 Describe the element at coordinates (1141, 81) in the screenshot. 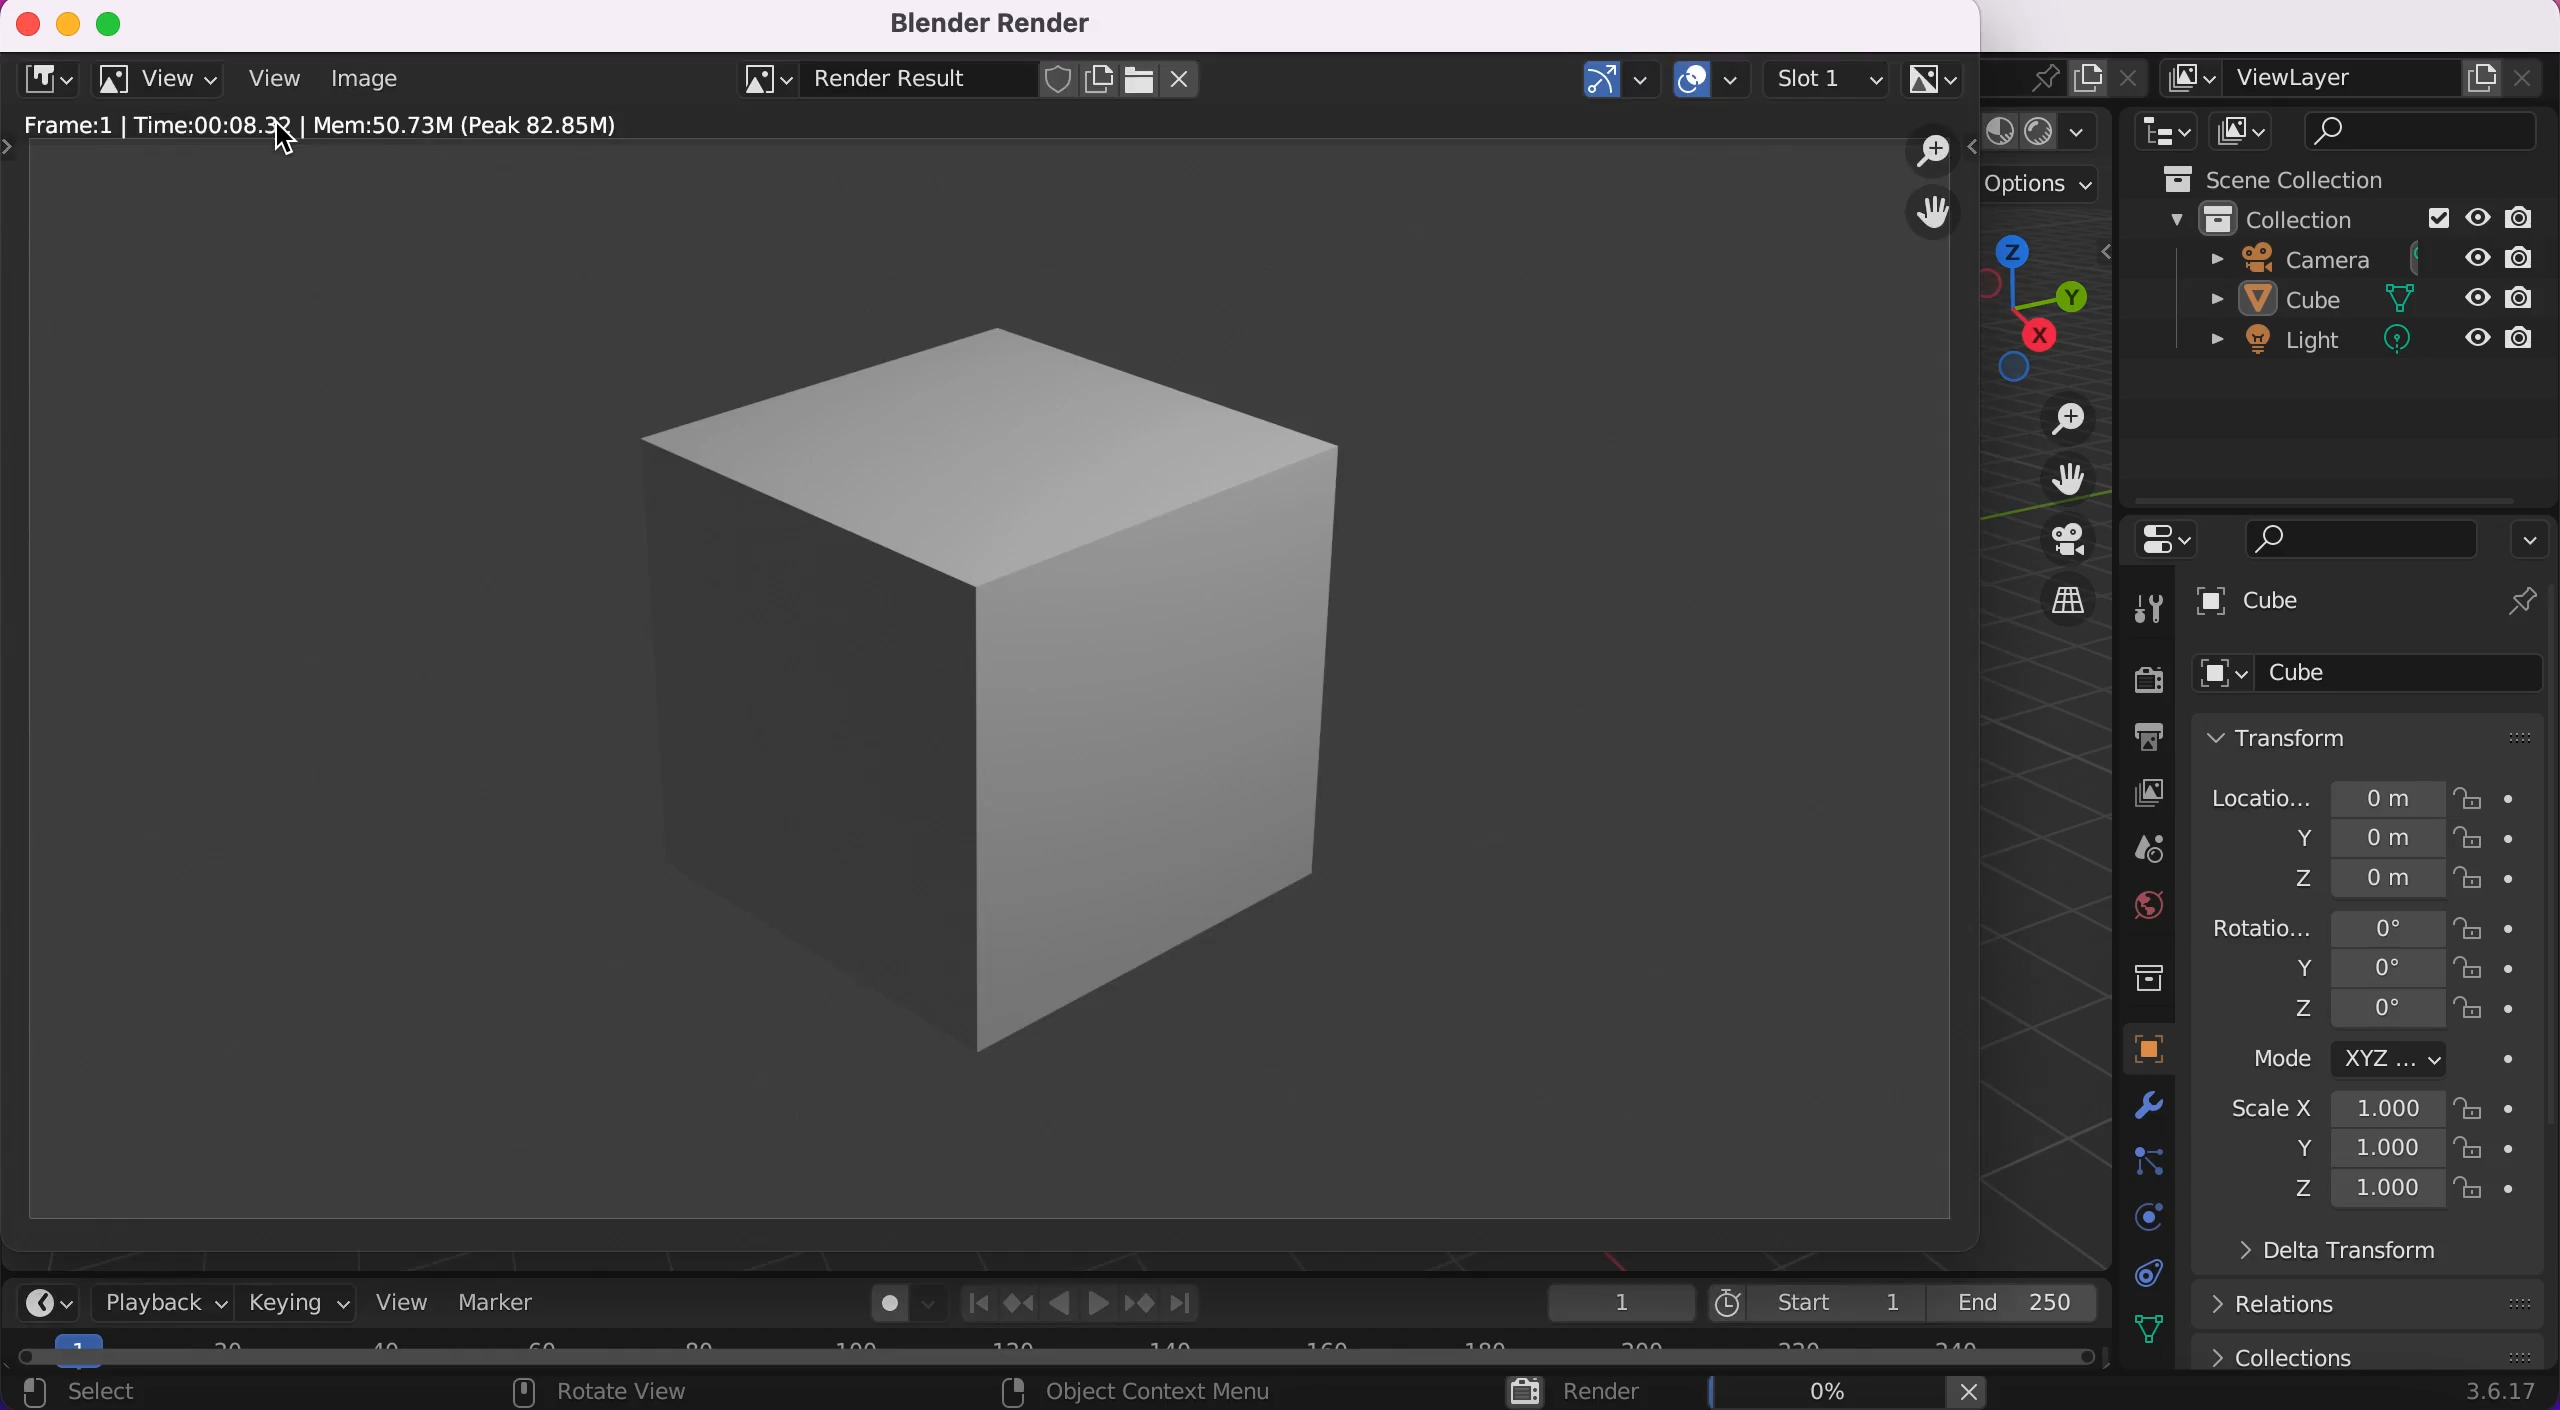

I see `open image` at that location.